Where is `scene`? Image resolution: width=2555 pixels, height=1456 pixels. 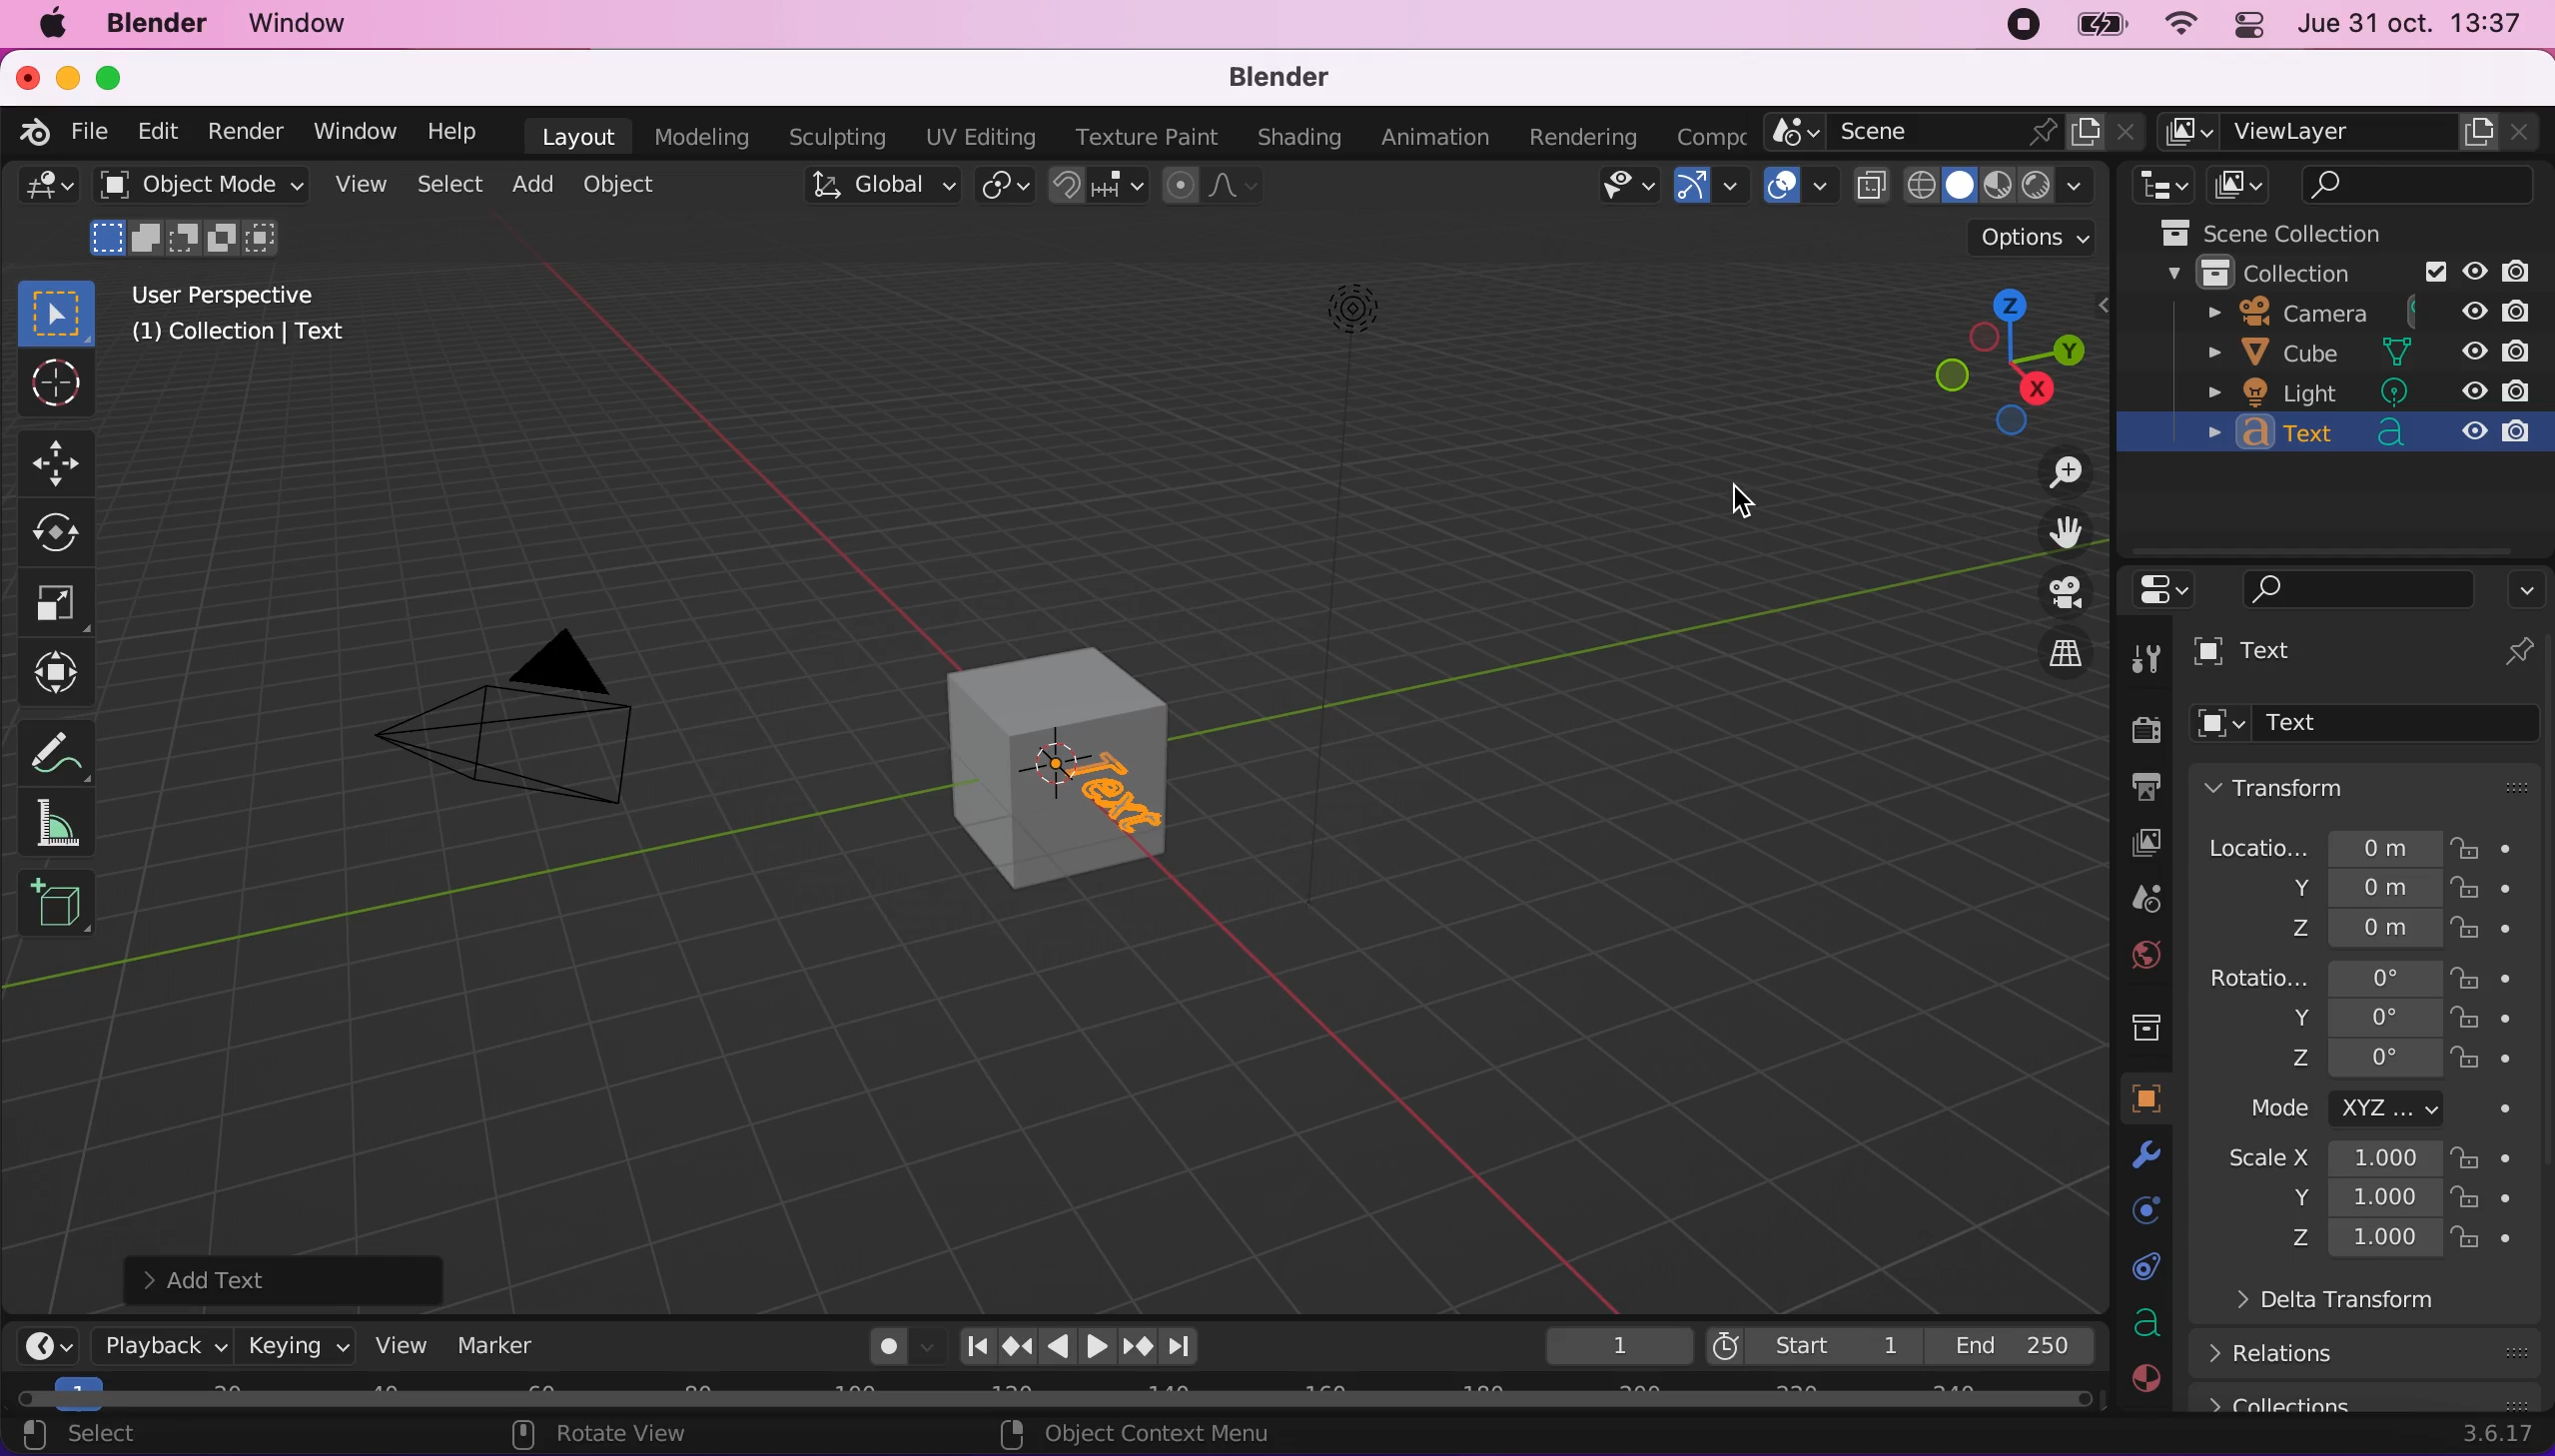 scene is located at coordinates (2146, 900).